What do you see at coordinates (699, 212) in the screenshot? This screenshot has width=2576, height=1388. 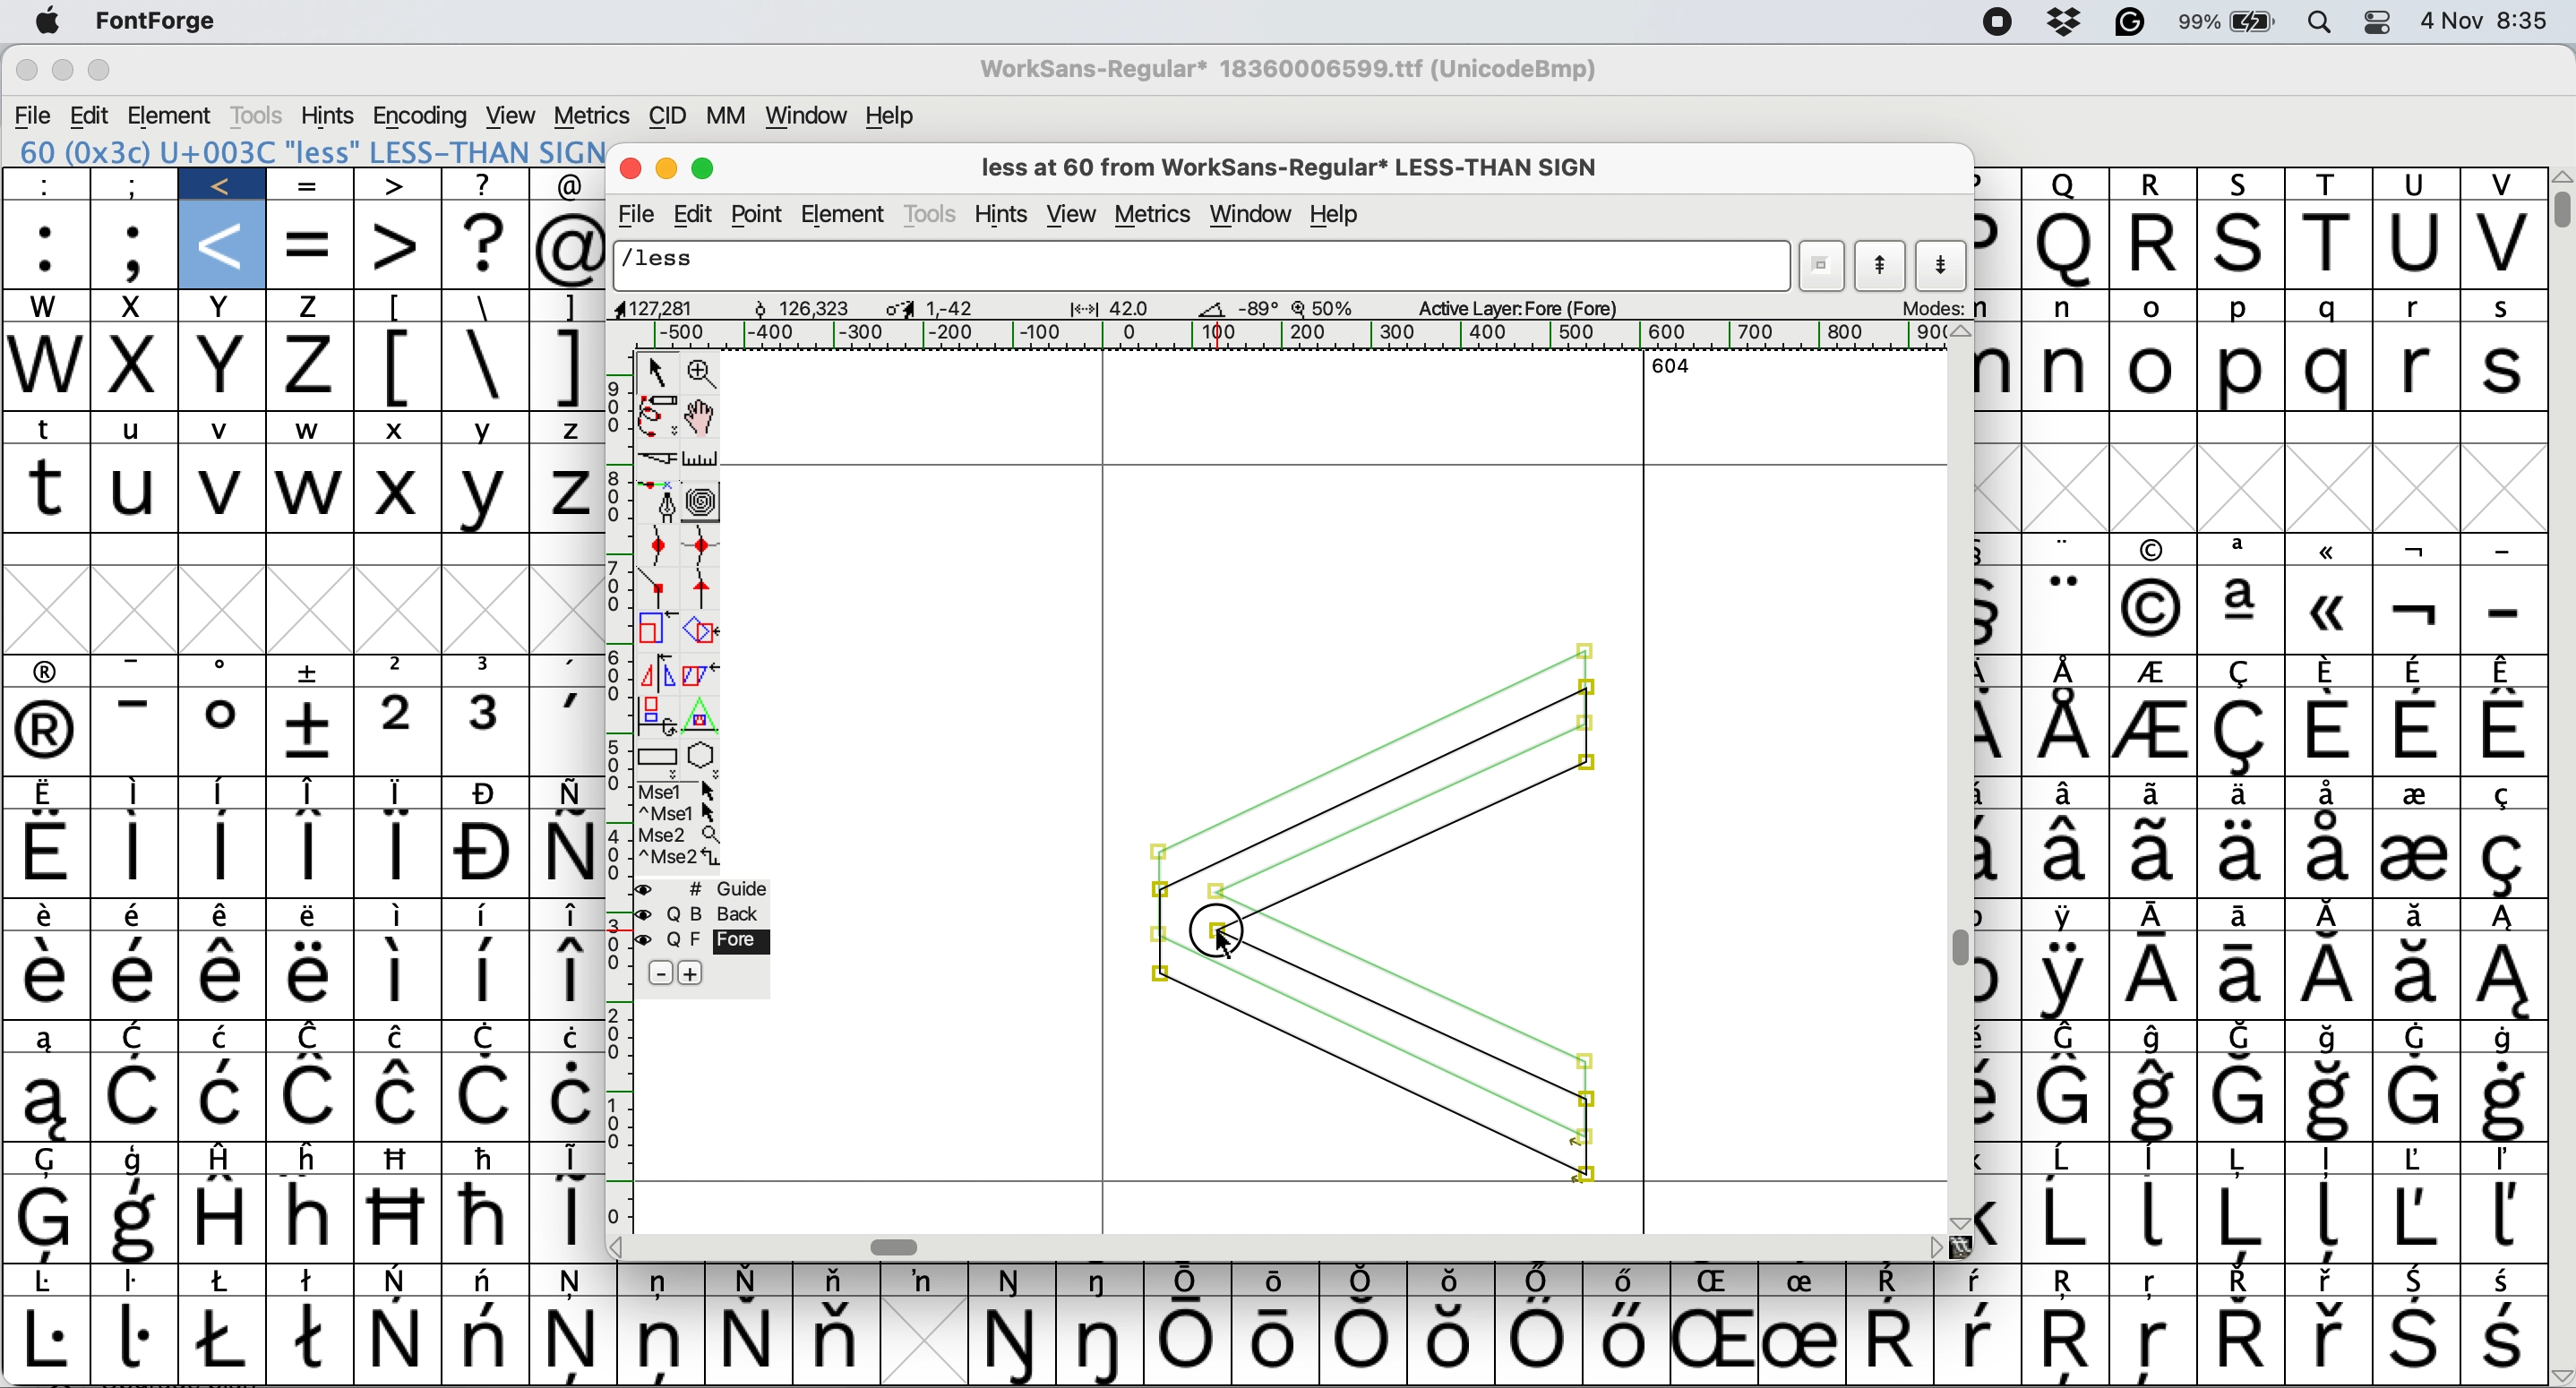 I see `edit` at bounding box center [699, 212].